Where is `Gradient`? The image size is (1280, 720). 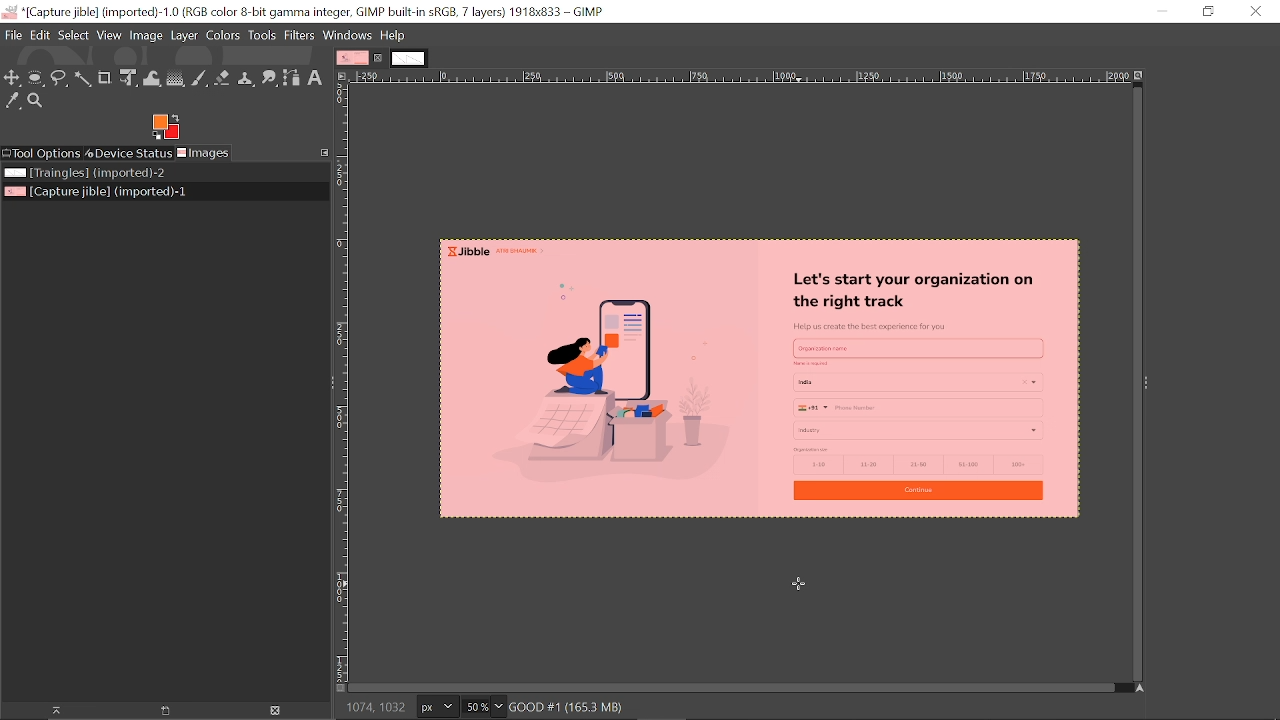
Gradient is located at coordinates (175, 78).